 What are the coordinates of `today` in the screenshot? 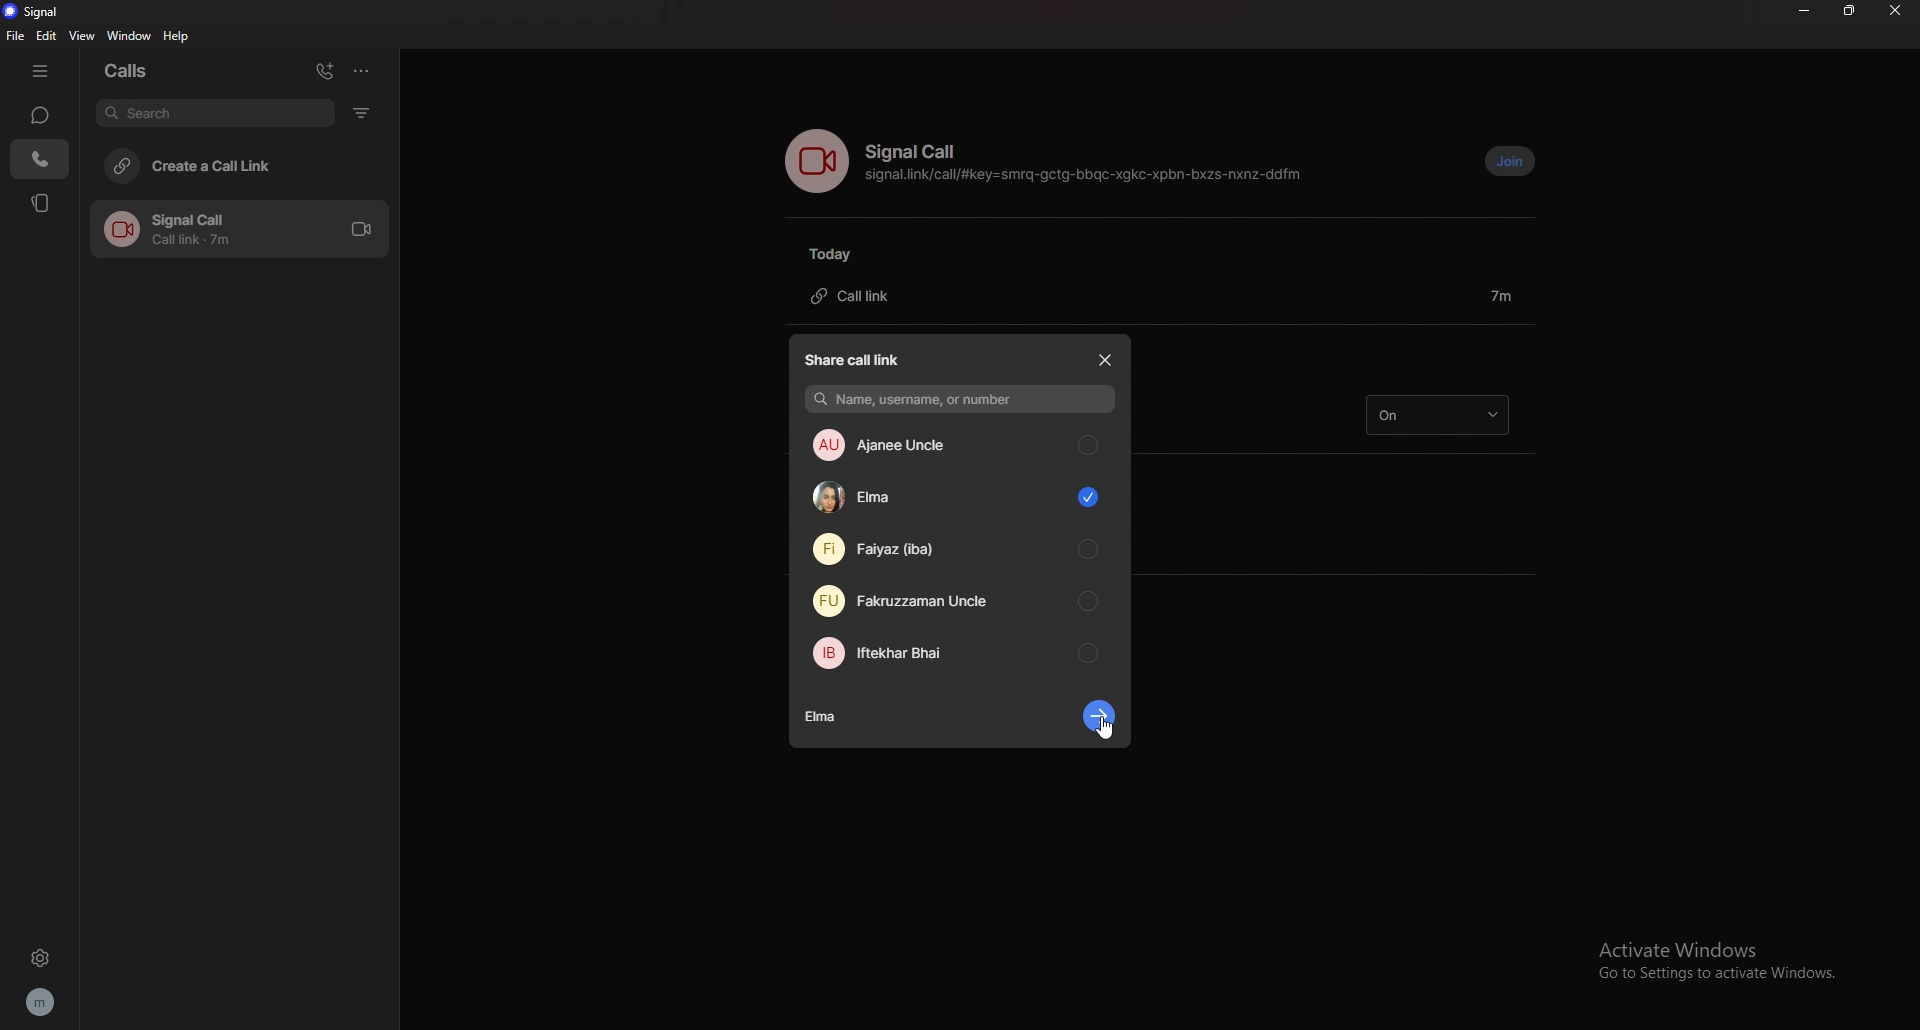 It's located at (839, 254).